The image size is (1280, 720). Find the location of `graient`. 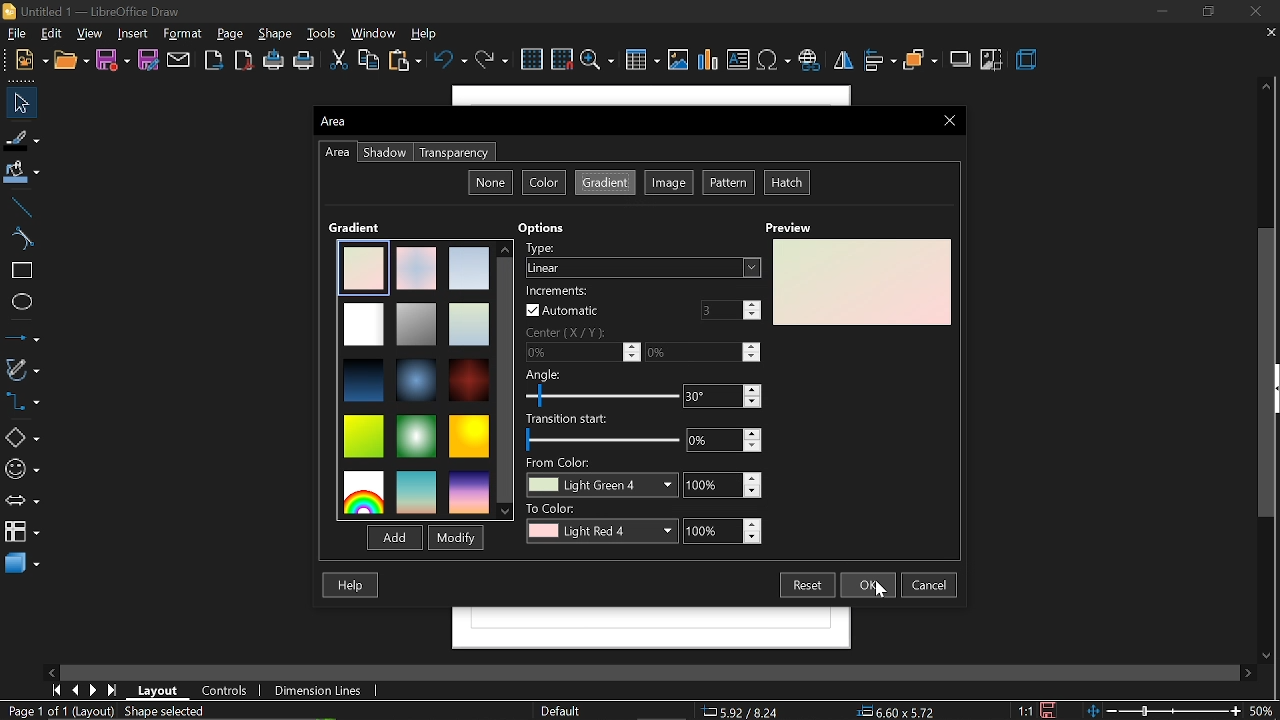

graient is located at coordinates (606, 183).